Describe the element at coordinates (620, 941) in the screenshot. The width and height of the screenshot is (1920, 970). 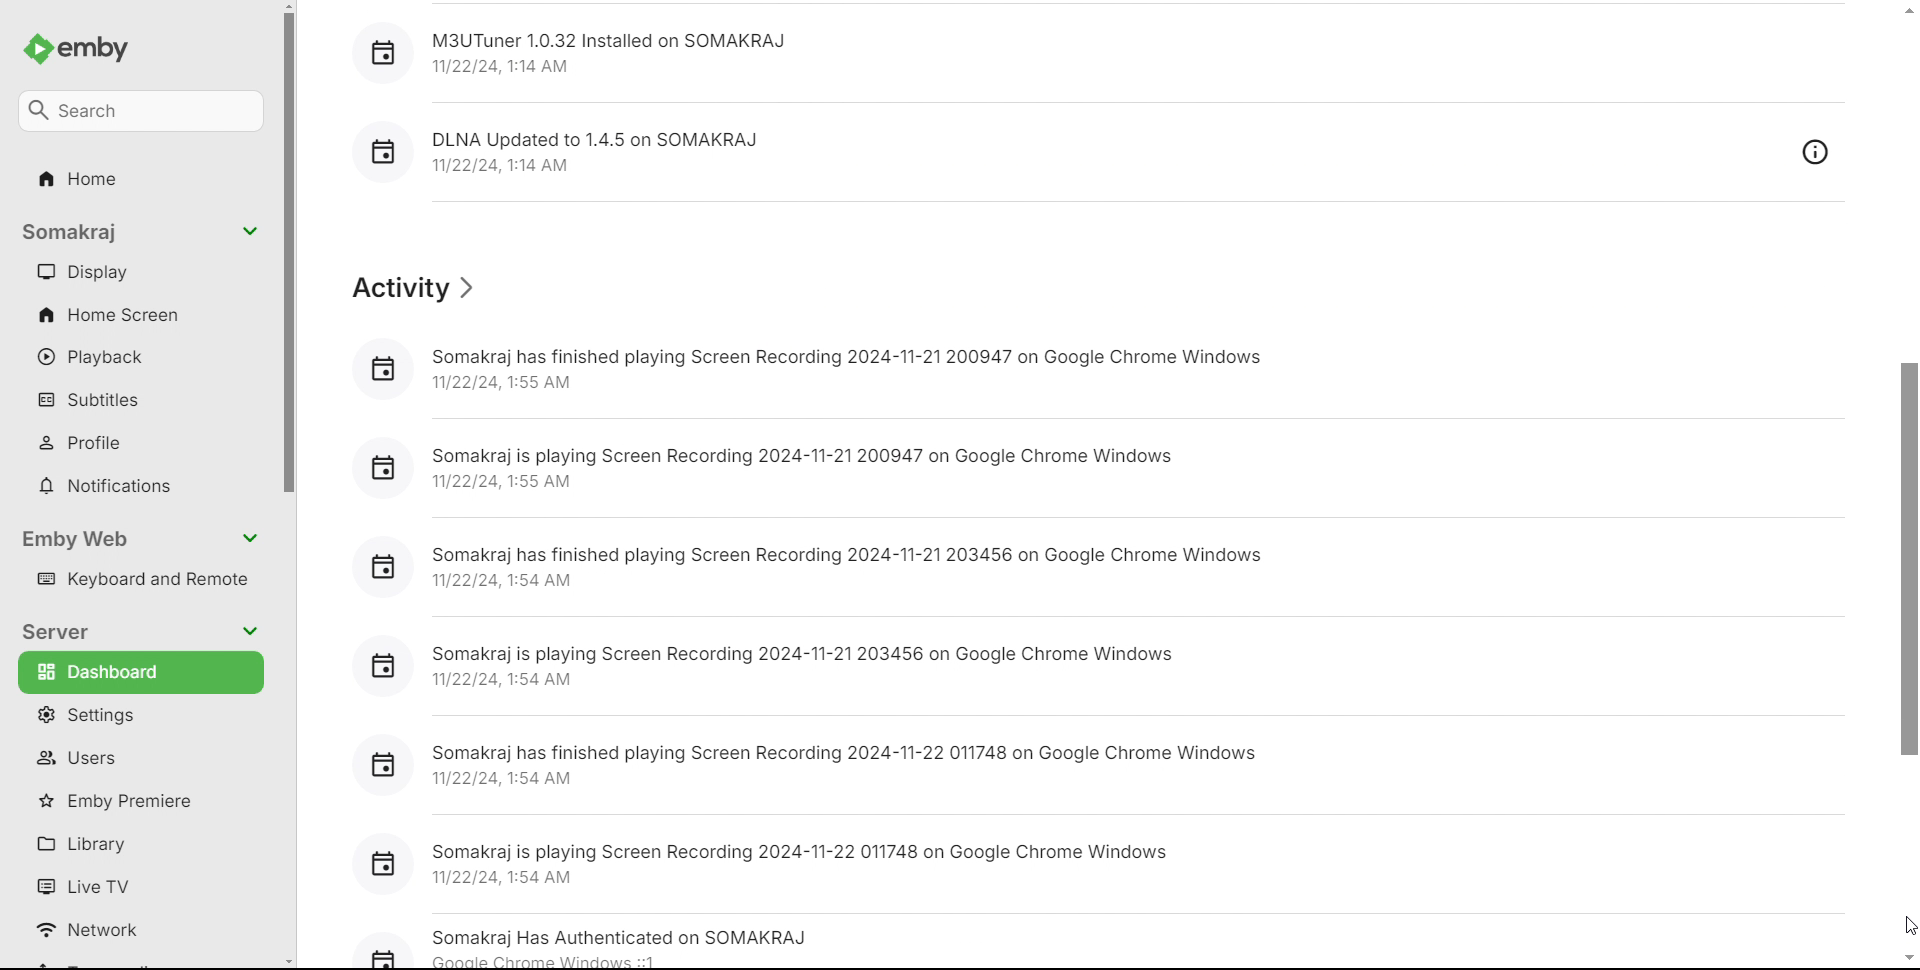
I see `Somakraj Has Authenticated on SOMAKRAJ
AB cnnnle Chrams Windowe 1` at that location.